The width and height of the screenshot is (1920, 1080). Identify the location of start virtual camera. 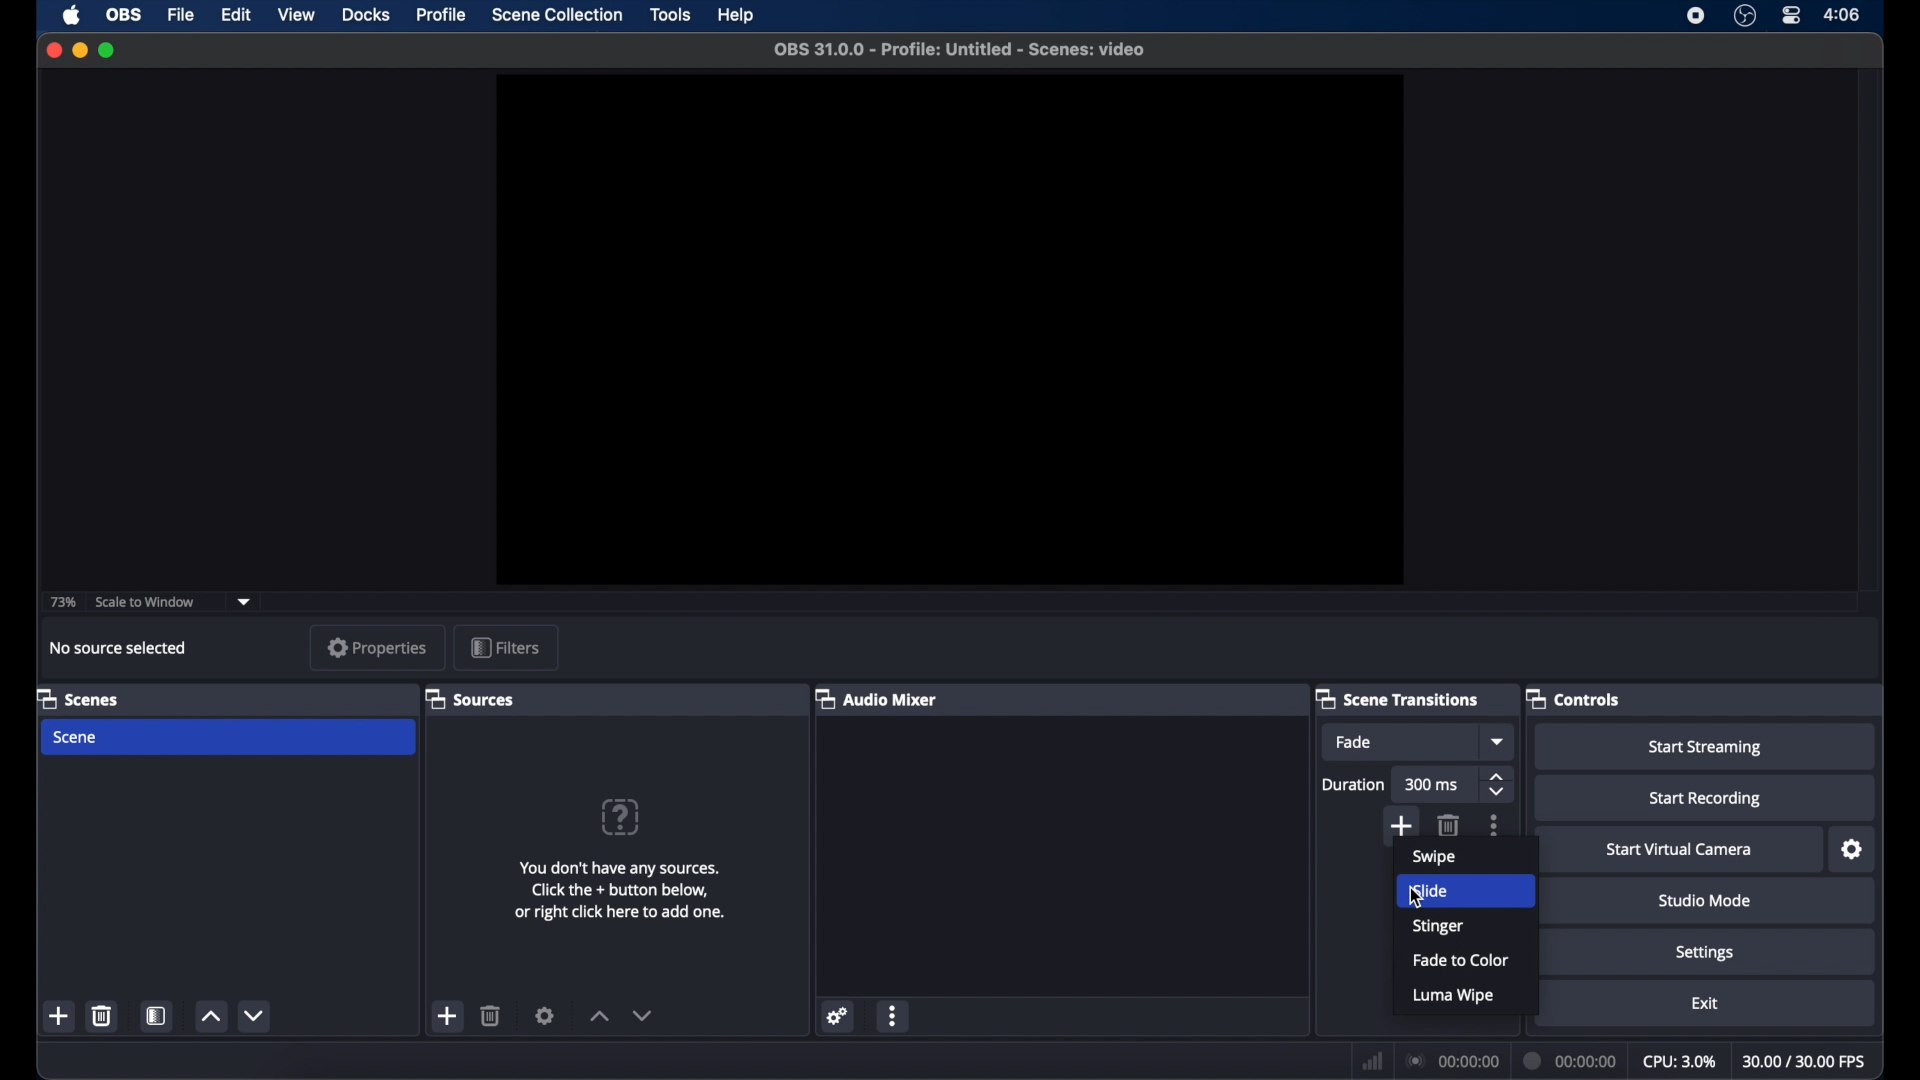
(1679, 850).